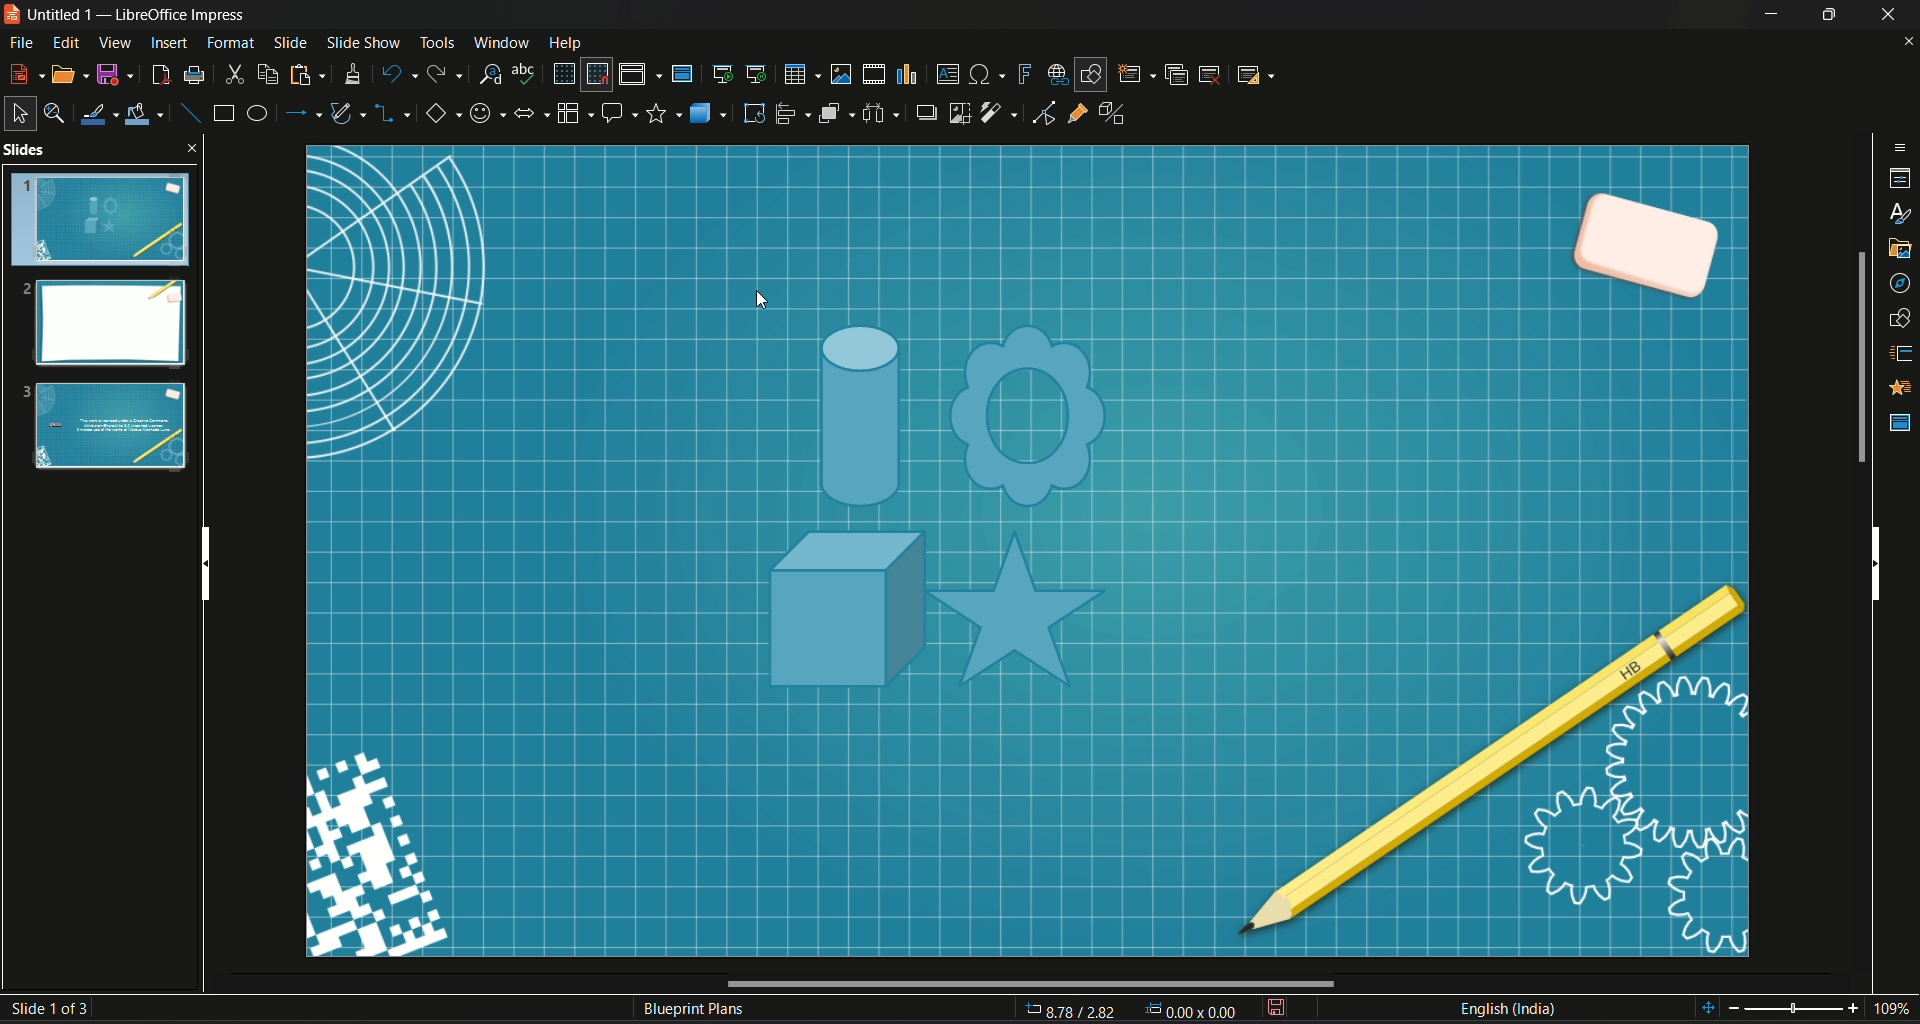 Image resolution: width=1920 pixels, height=1024 pixels. I want to click on master slide, so click(681, 73).